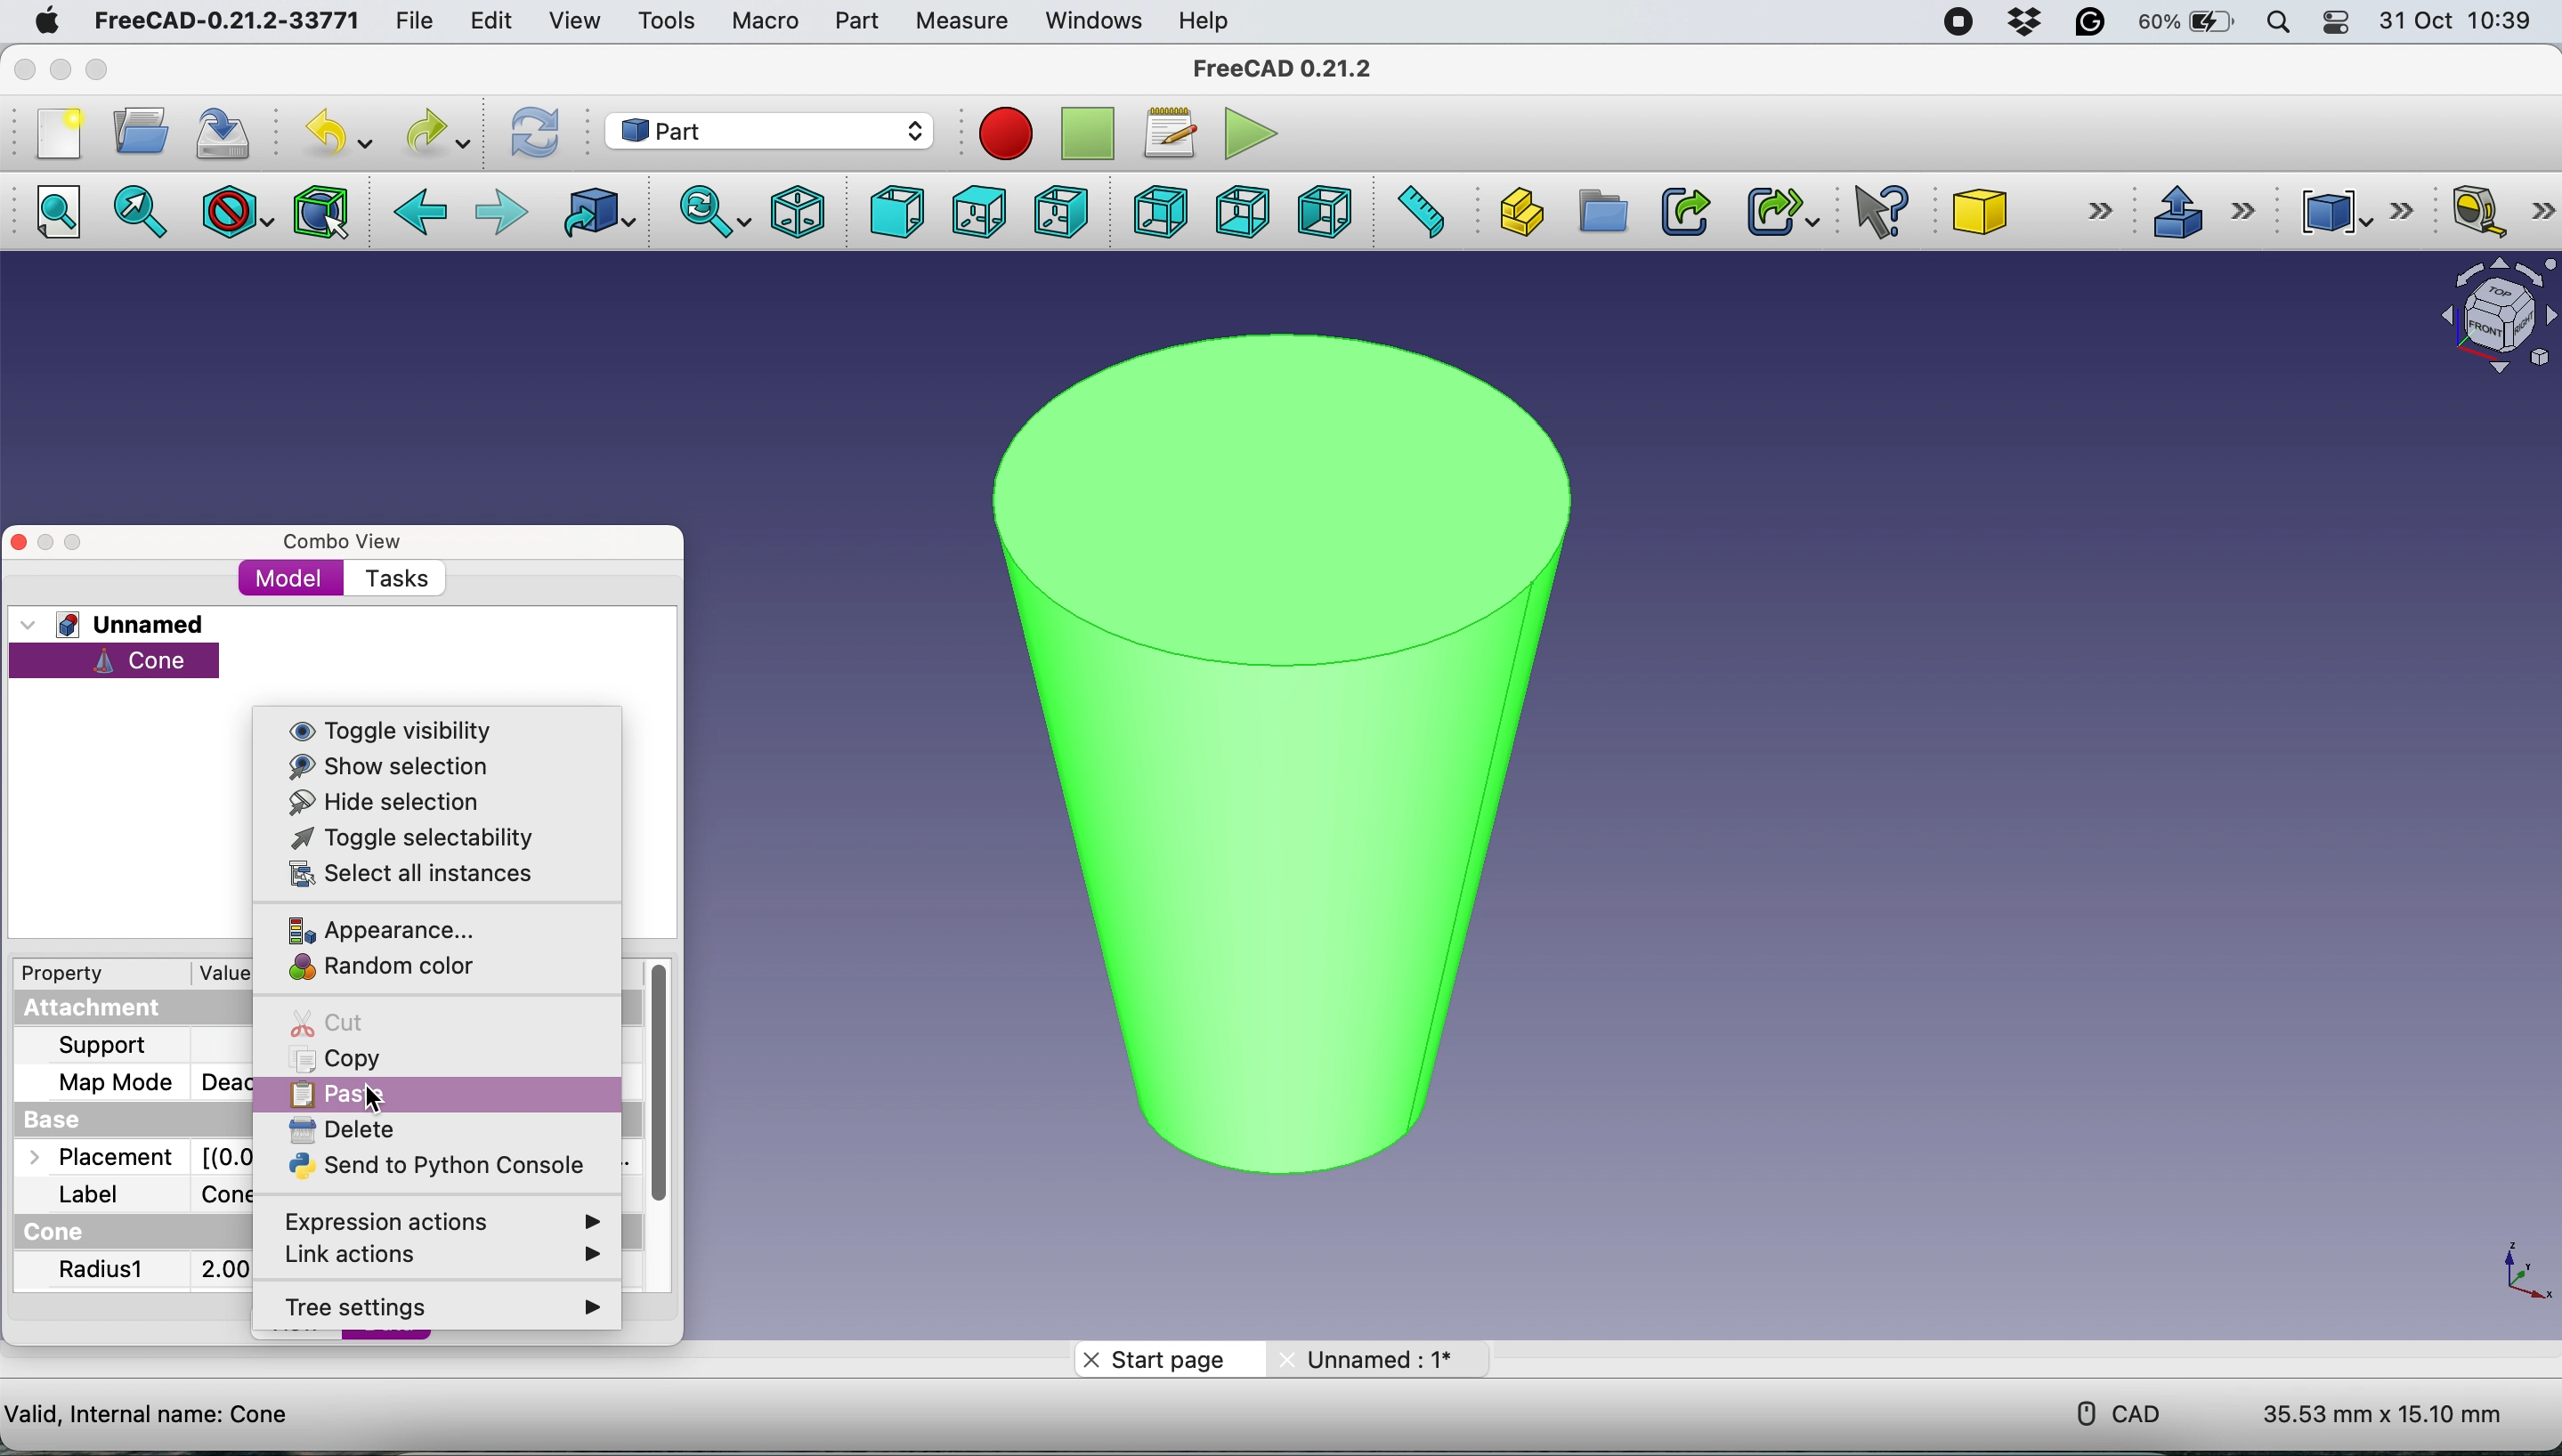 The height and width of the screenshot is (1456, 2562). Describe the element at coordinates (1168, 1358) in the screenshot. I see `start page` at that location.